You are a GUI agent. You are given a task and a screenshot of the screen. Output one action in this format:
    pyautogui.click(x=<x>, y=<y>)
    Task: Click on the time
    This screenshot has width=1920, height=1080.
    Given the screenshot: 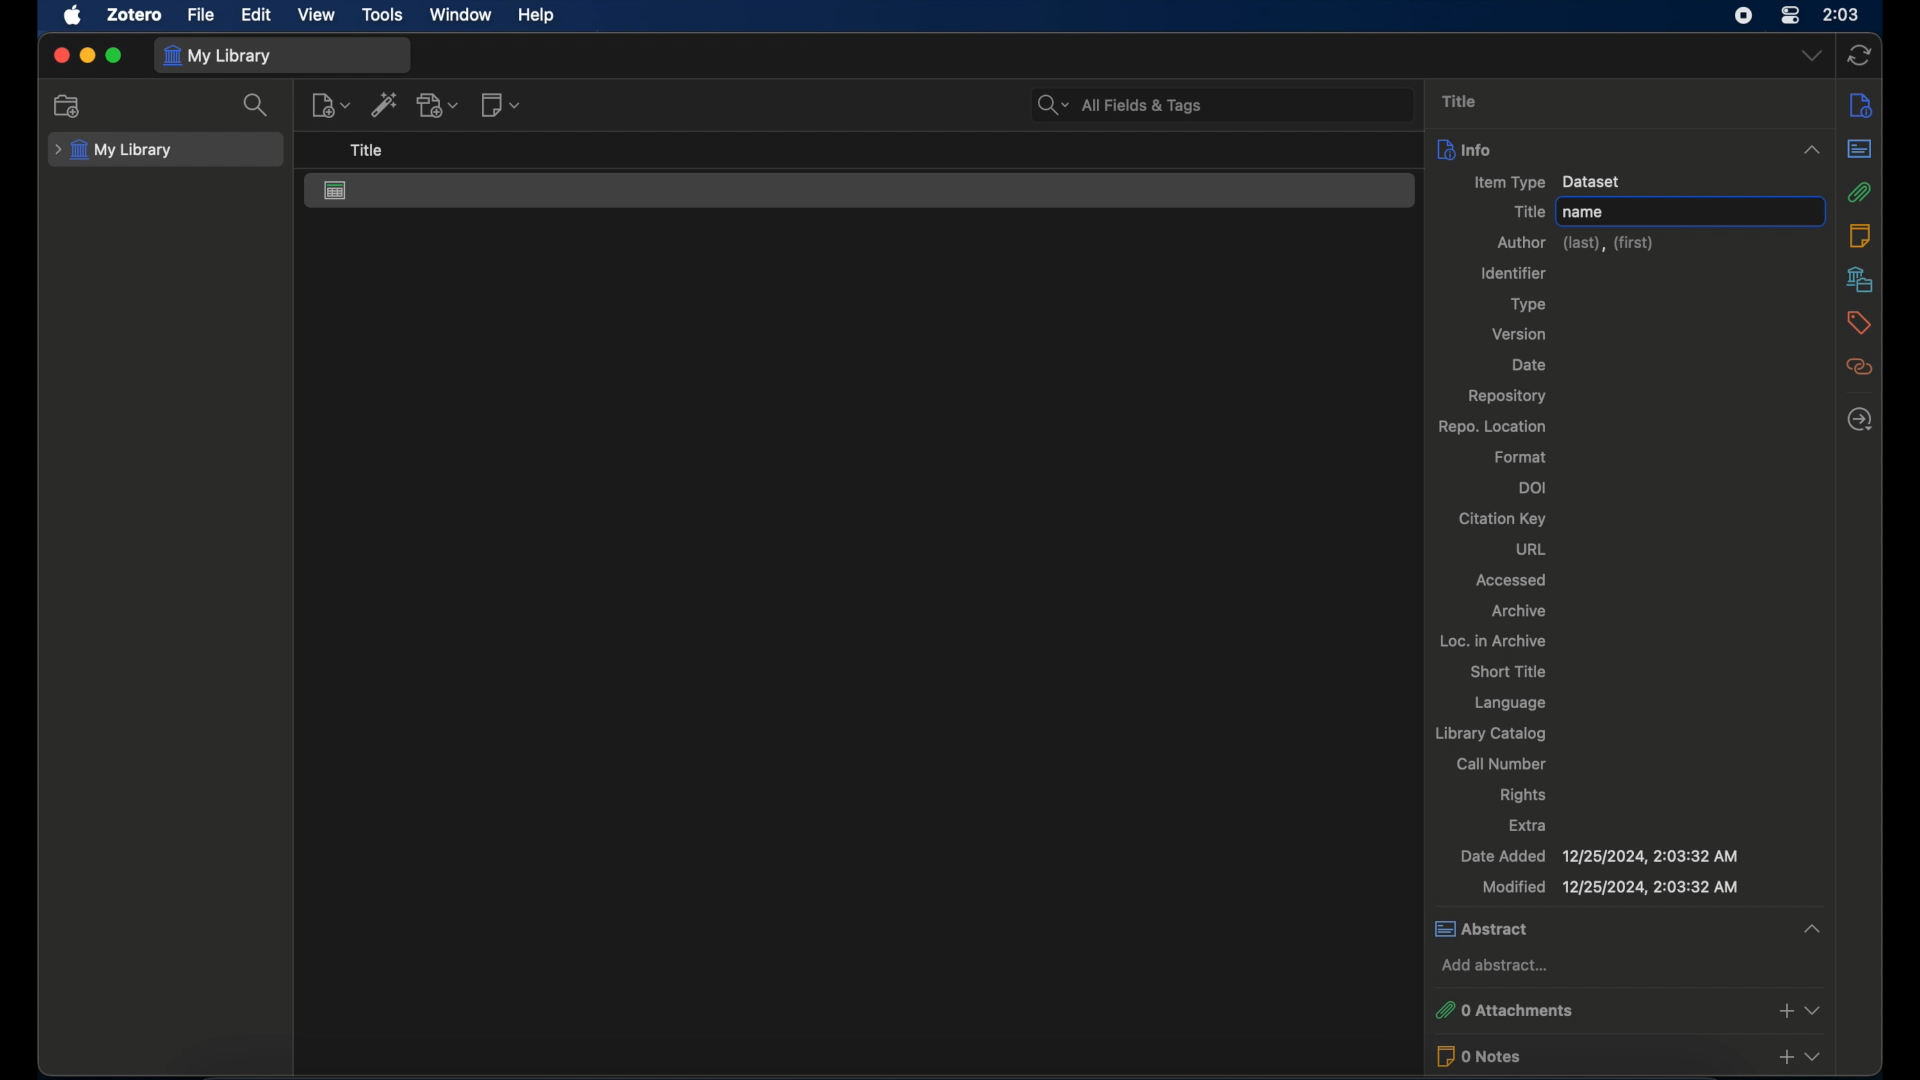 What is the action you would take?
    pyautogui.click(x=1843, y=13)
    